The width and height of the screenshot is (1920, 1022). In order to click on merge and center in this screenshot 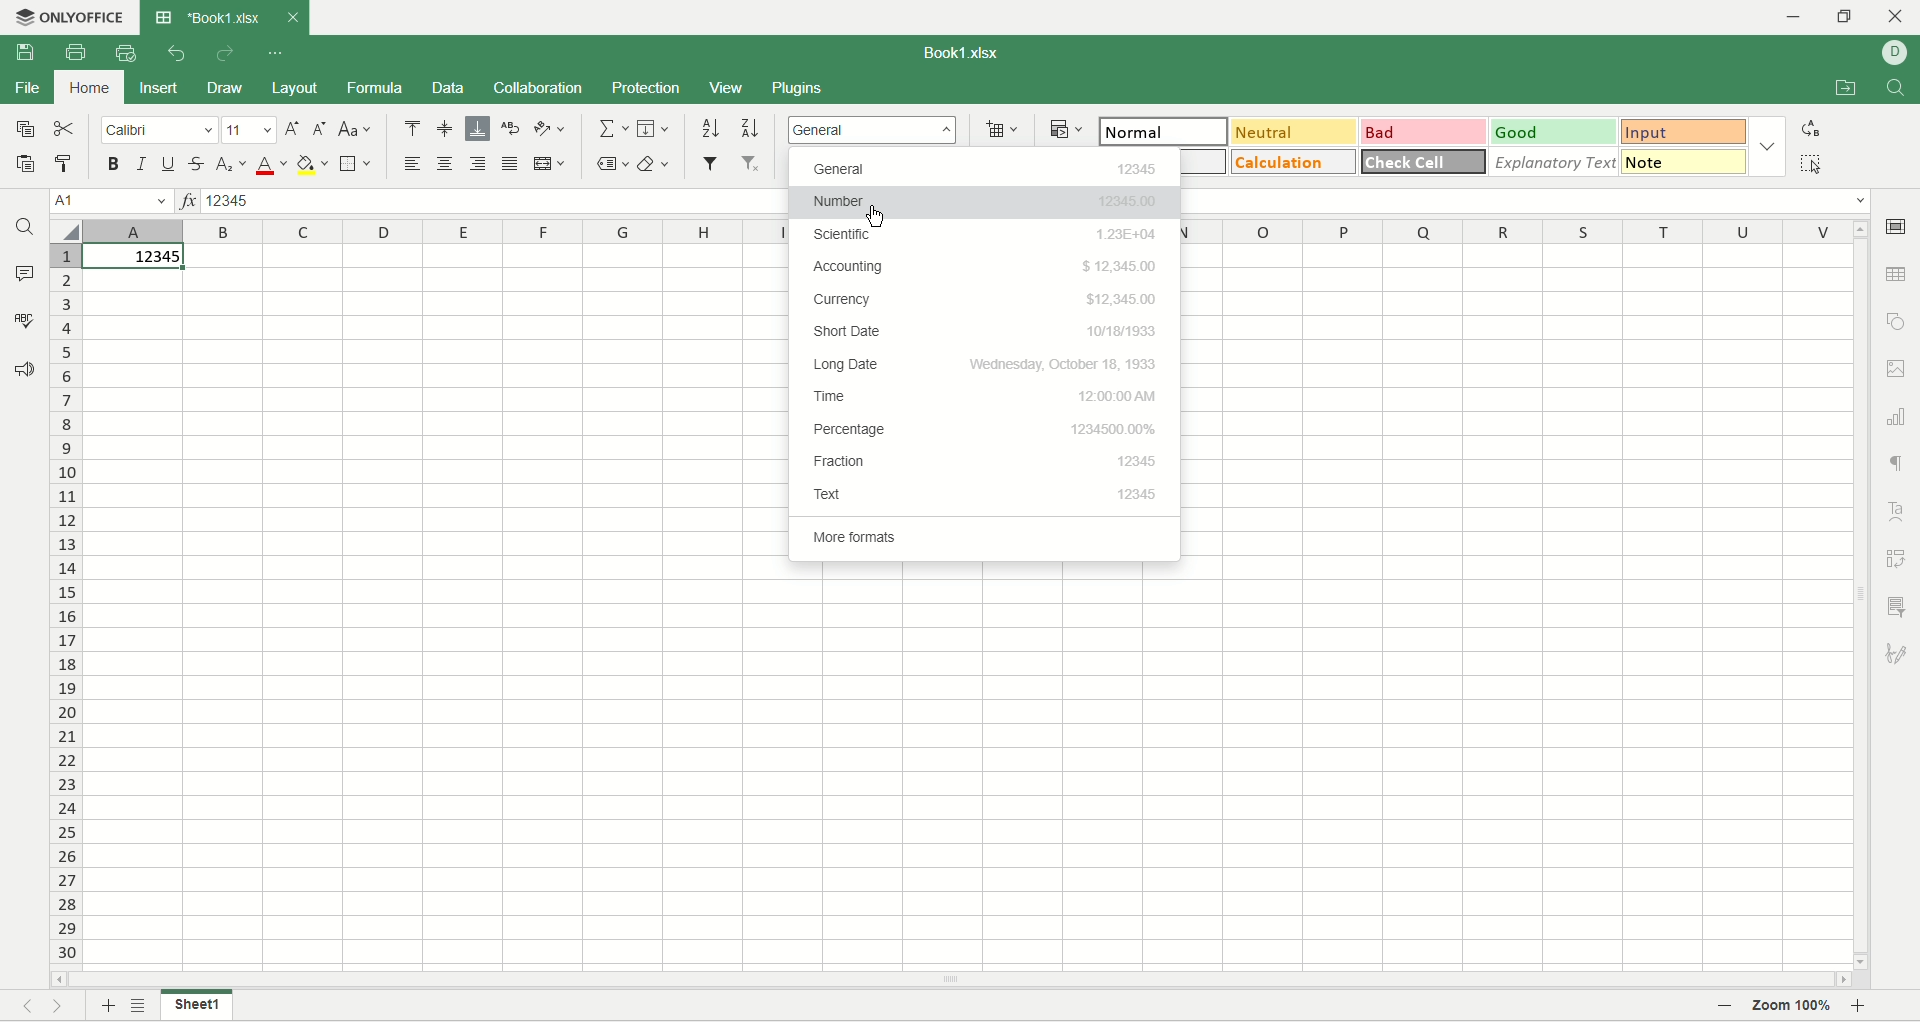, I will do `click(549, 166)`.